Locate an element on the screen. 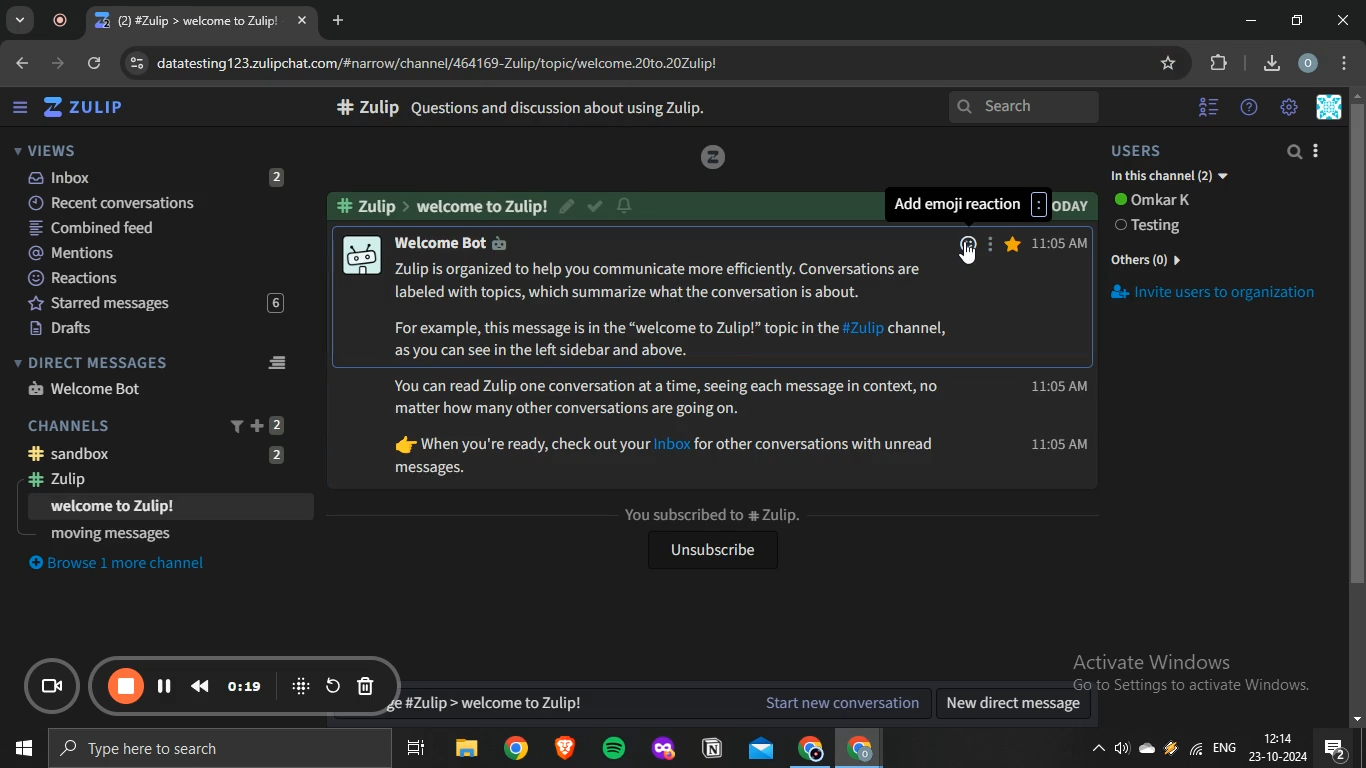  main menu is located at coordinates (1290, 108).